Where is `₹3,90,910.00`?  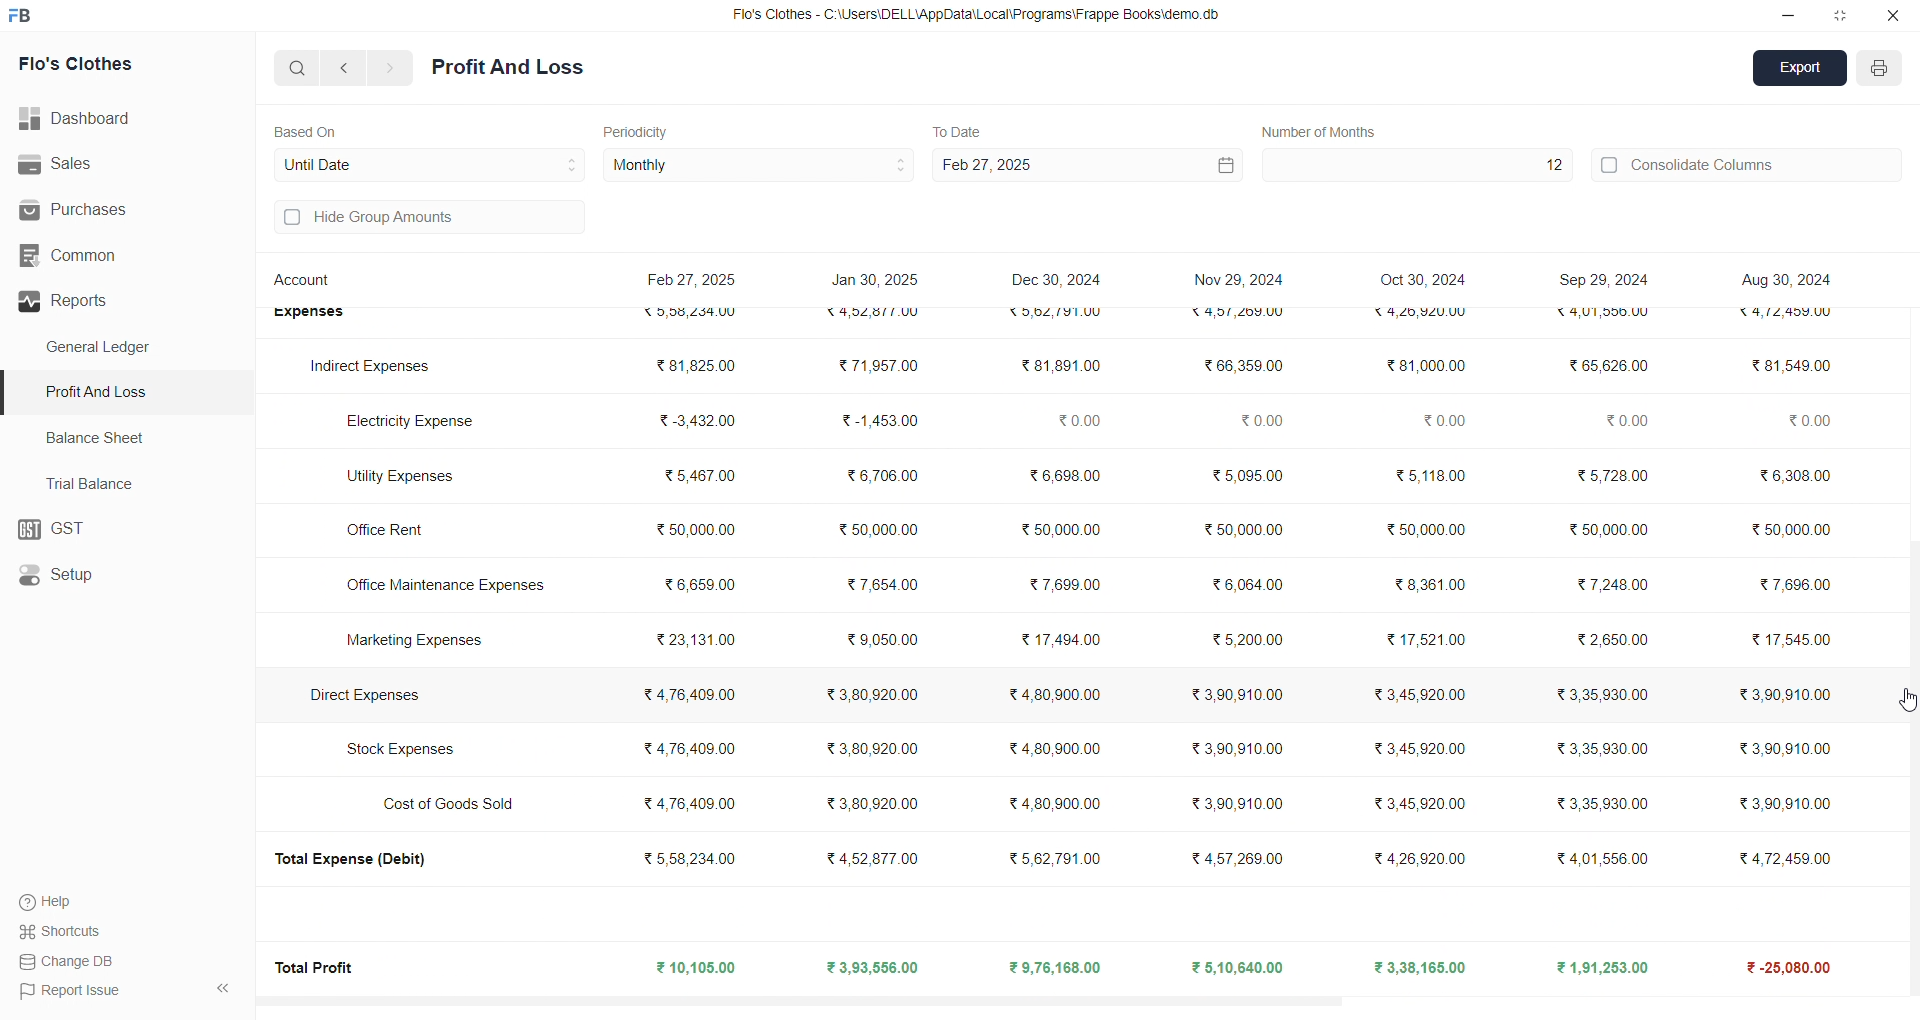
₹3,90,910.00 is located at coordinates (1778, 749).